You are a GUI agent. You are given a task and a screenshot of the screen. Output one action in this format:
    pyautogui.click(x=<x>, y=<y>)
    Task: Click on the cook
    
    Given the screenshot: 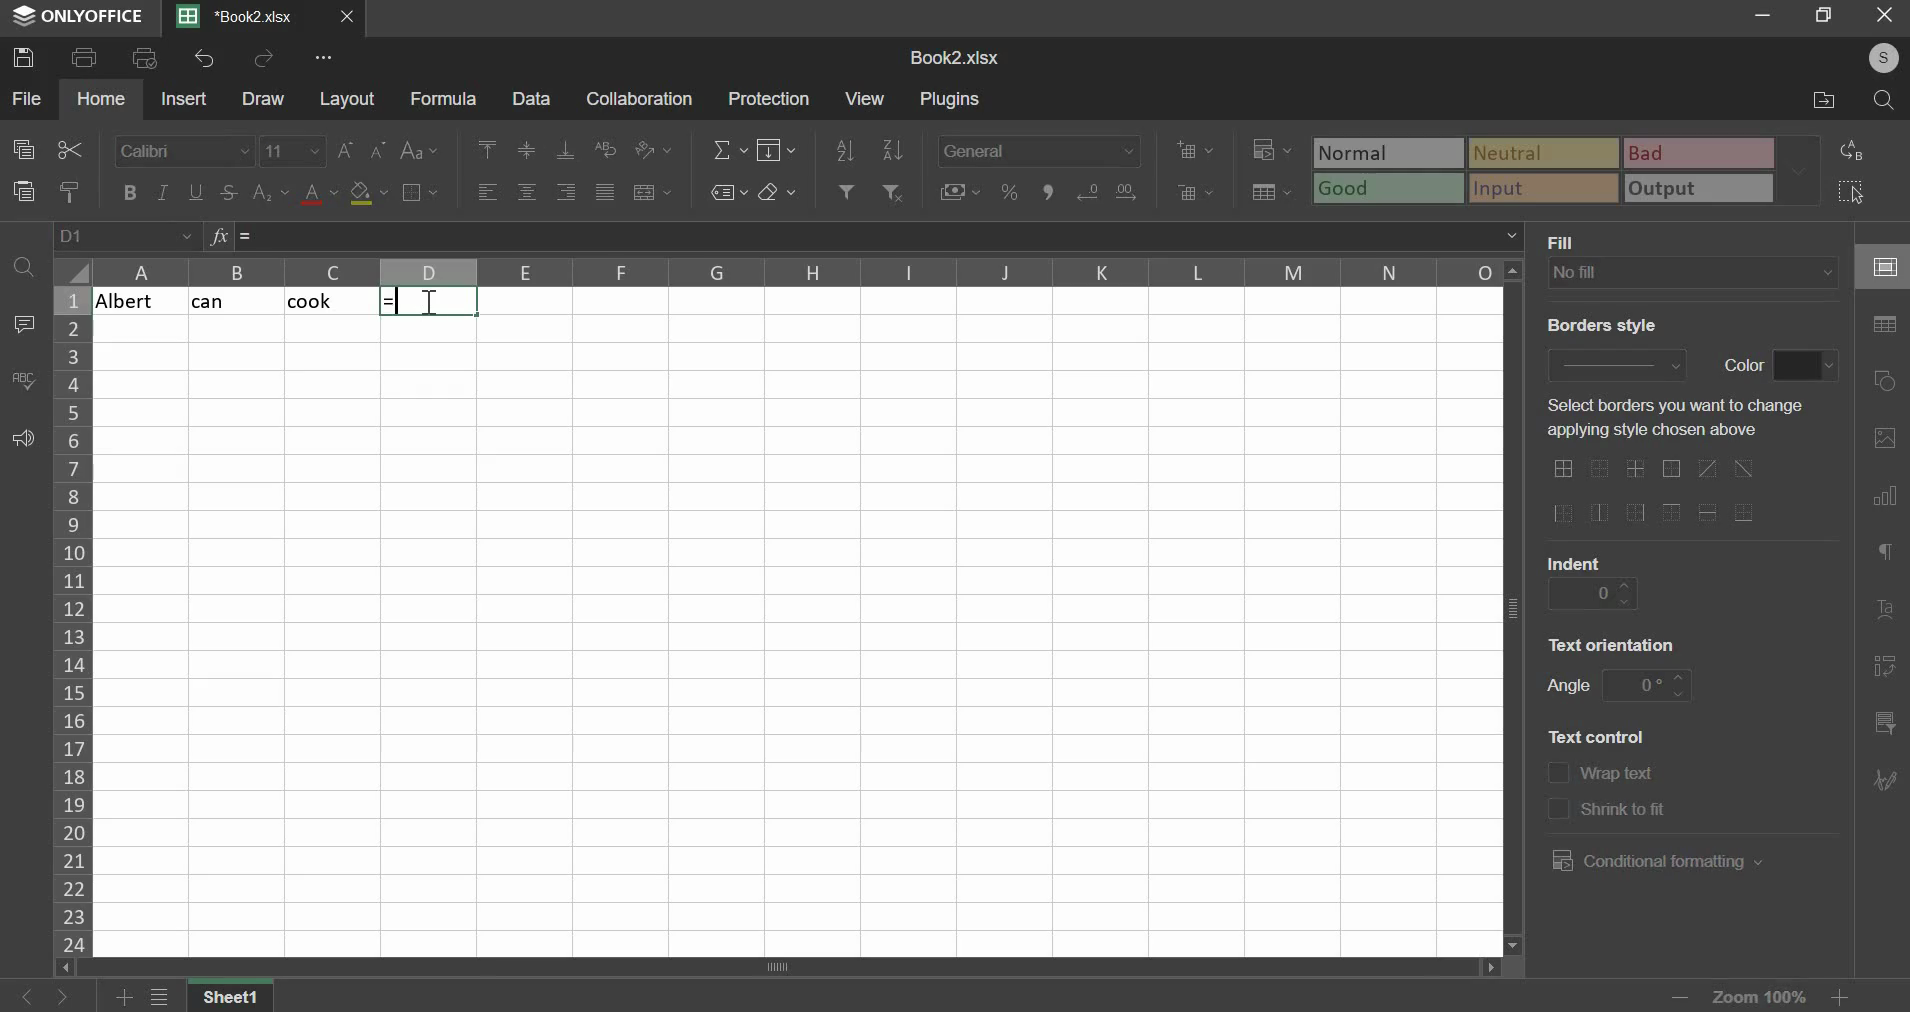 What is the action you would take?
    pyautogui.click(x=327, y=301)
    